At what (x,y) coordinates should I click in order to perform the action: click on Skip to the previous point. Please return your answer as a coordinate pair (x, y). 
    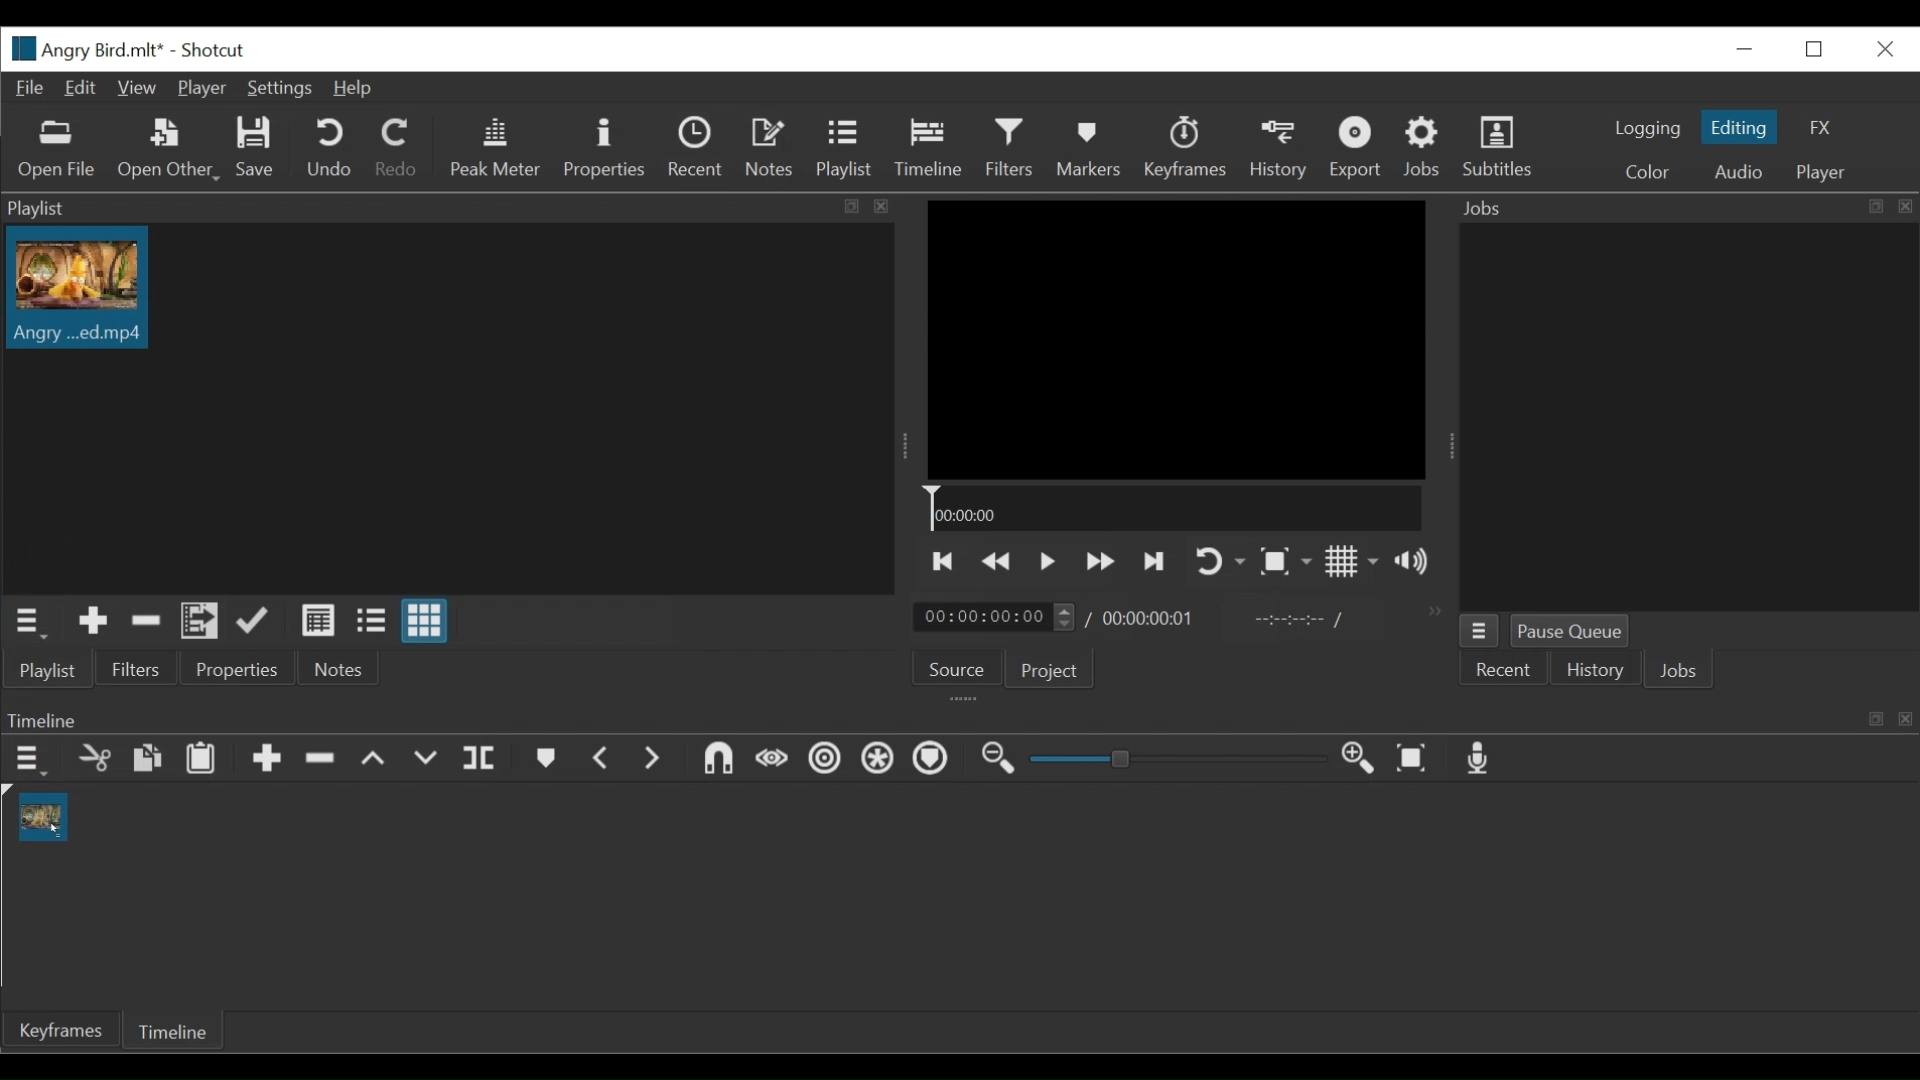
    Looking at the image, I should click on (946, 563).